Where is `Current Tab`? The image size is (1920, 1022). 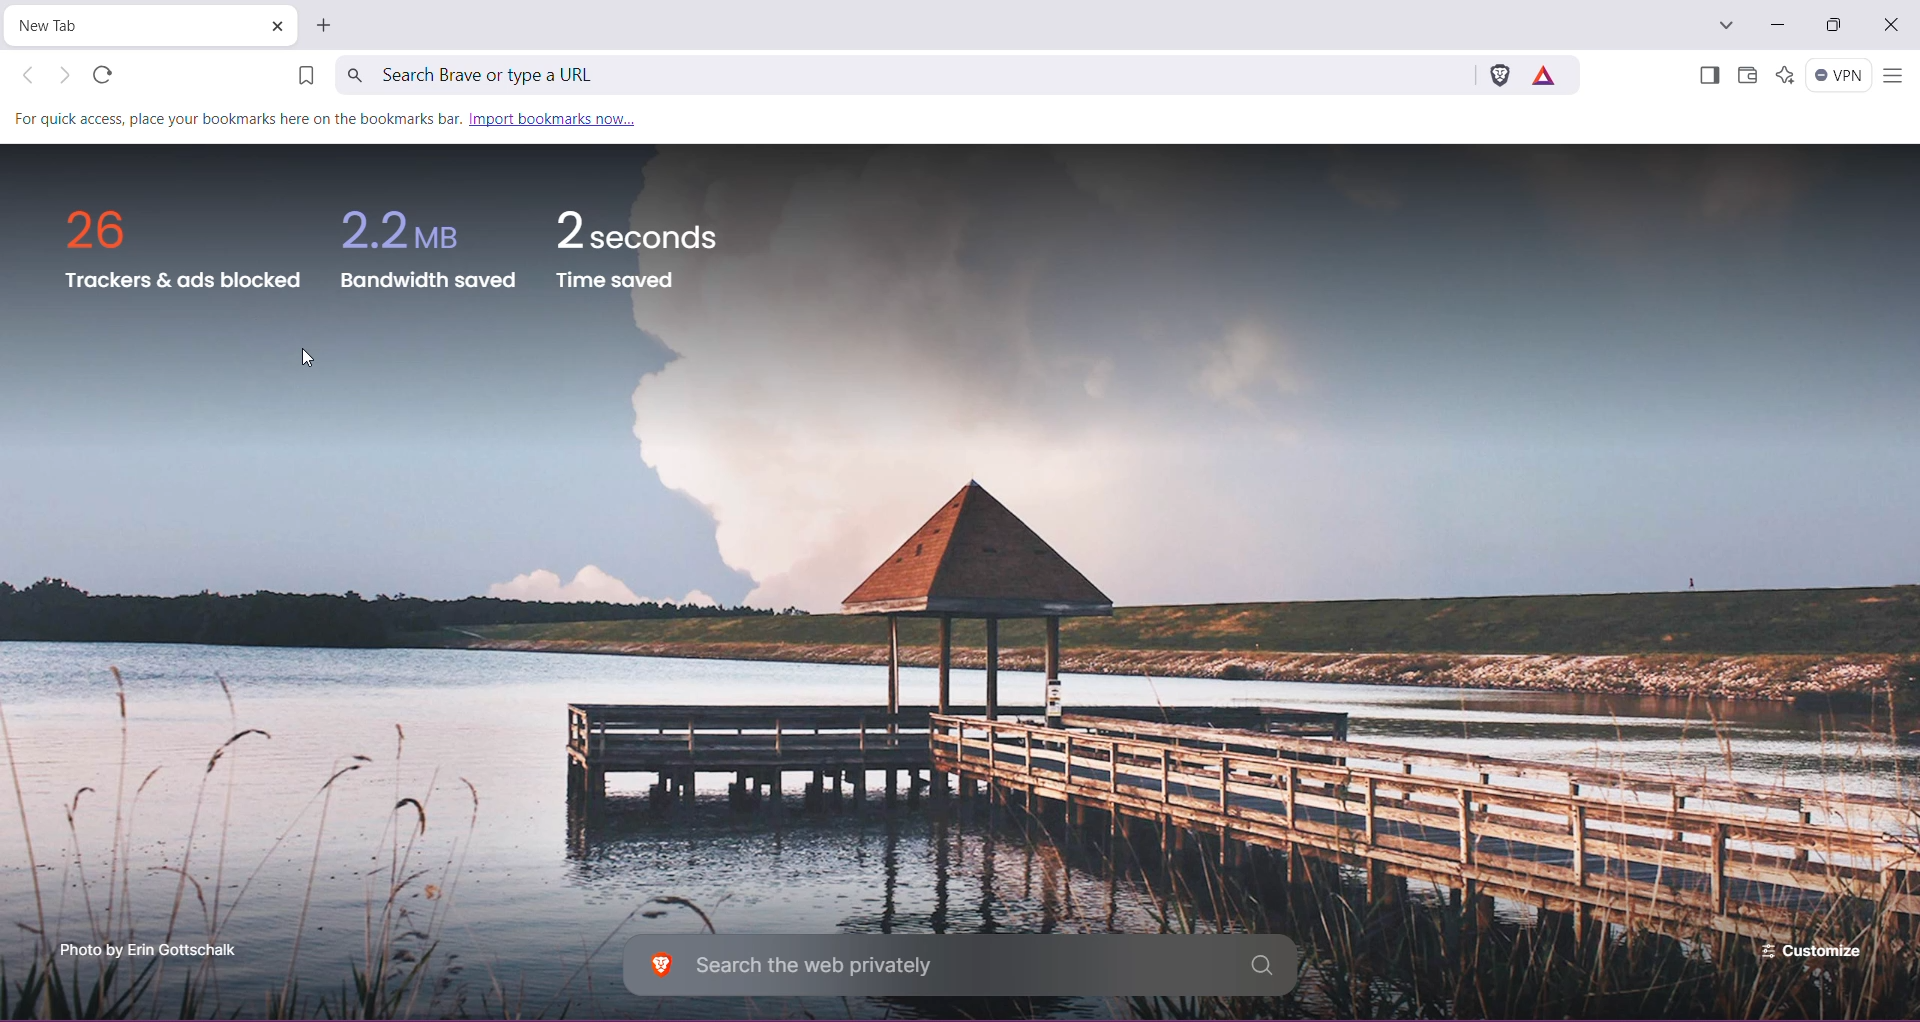
Current Tab is located at coordinates (80, 26).